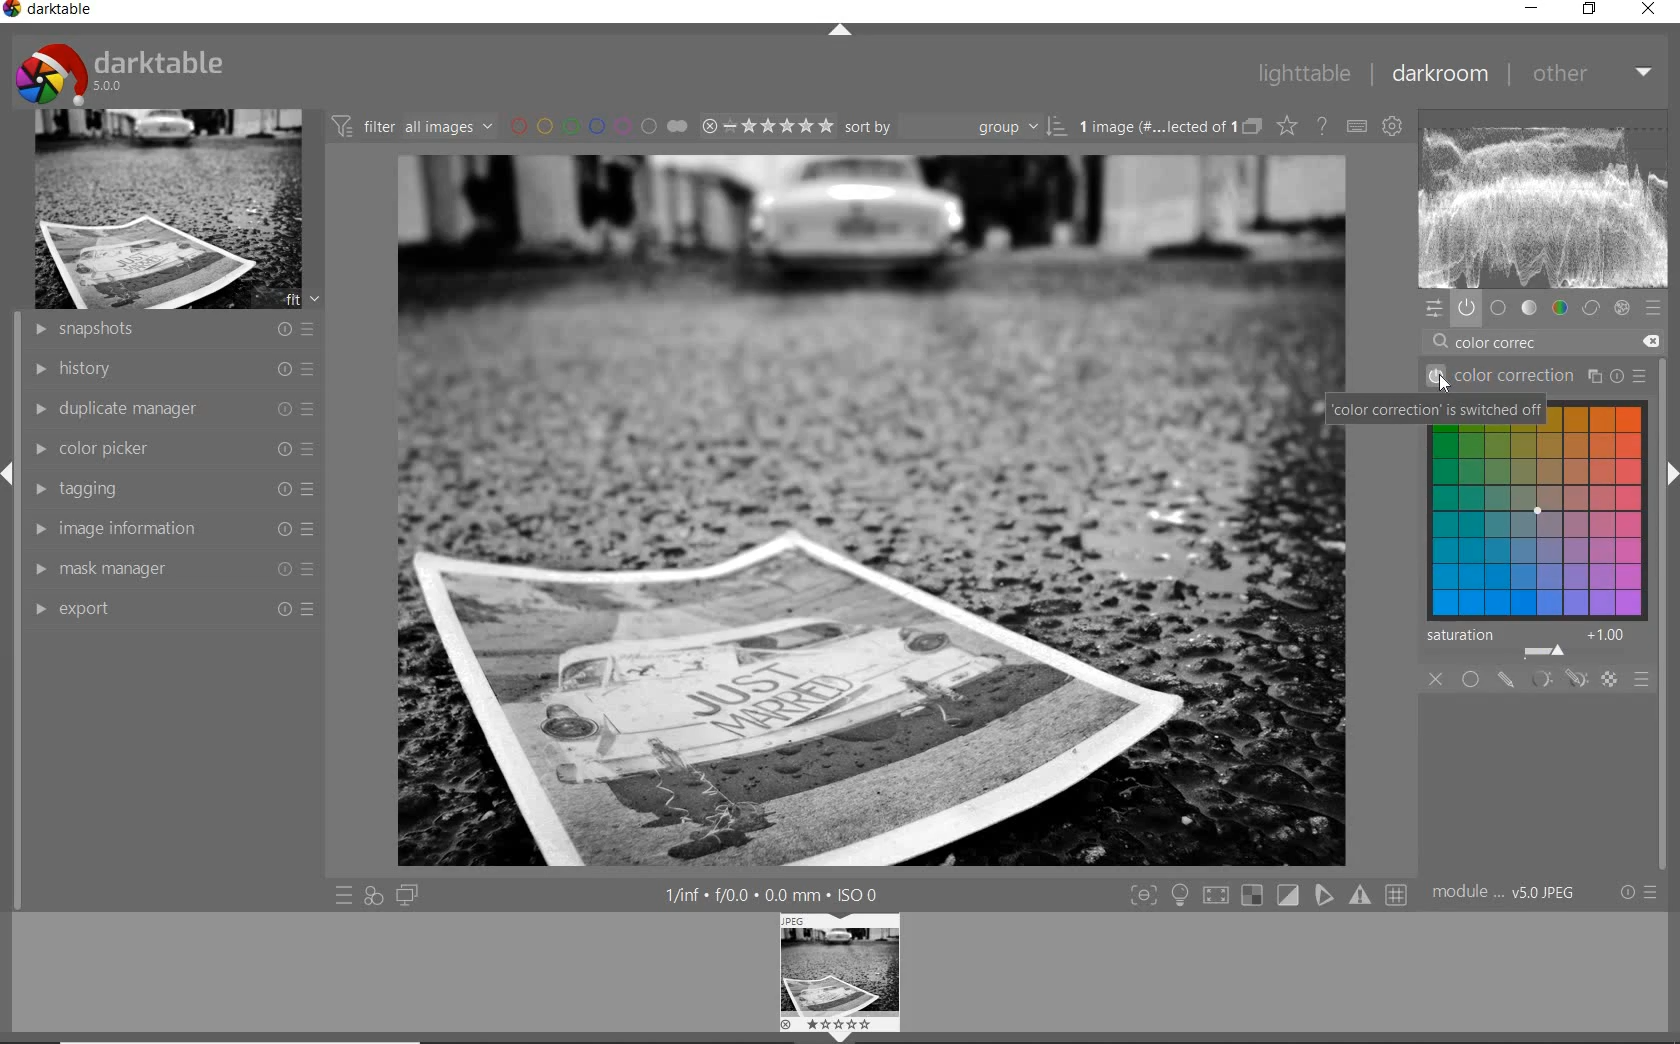 This screenshot has width=1680, height=1044. I want to click on correct, so click(1591, 308).